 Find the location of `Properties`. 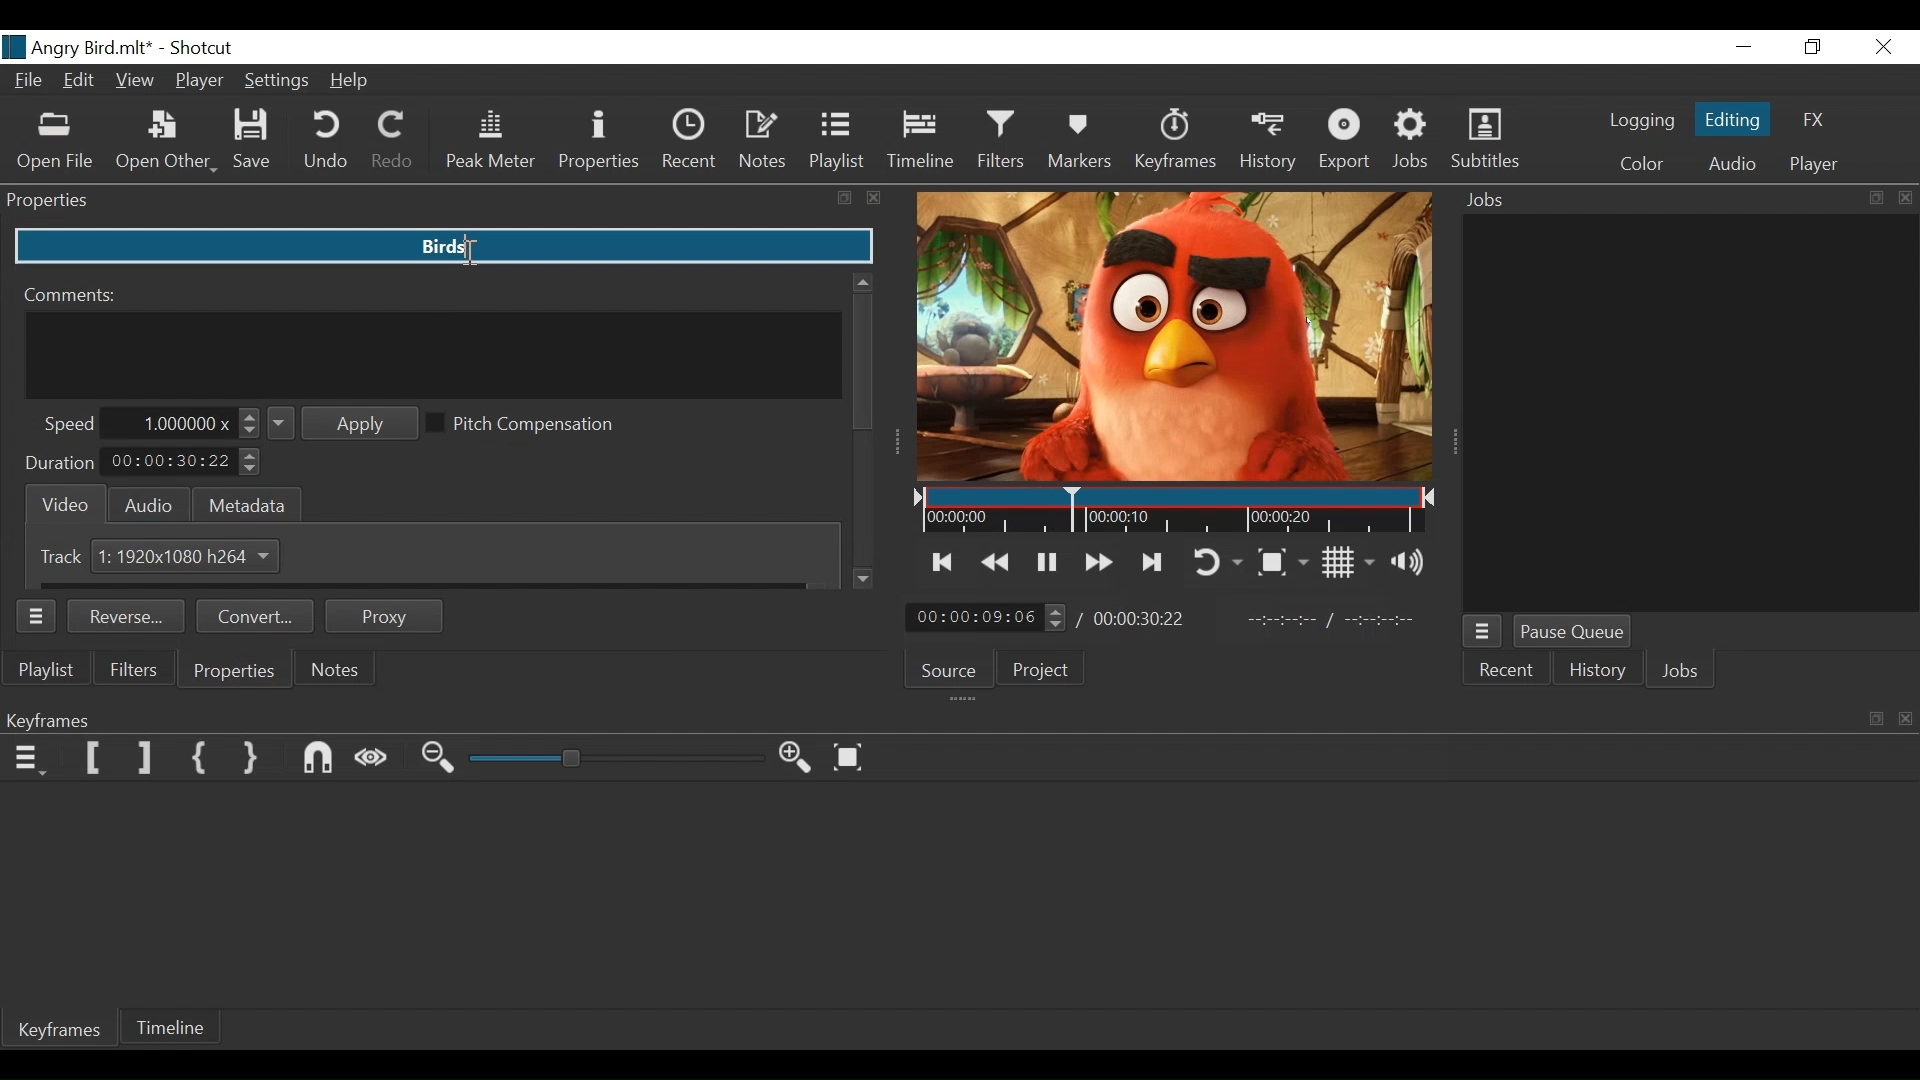

Properties is located at coordinates (233, 671).